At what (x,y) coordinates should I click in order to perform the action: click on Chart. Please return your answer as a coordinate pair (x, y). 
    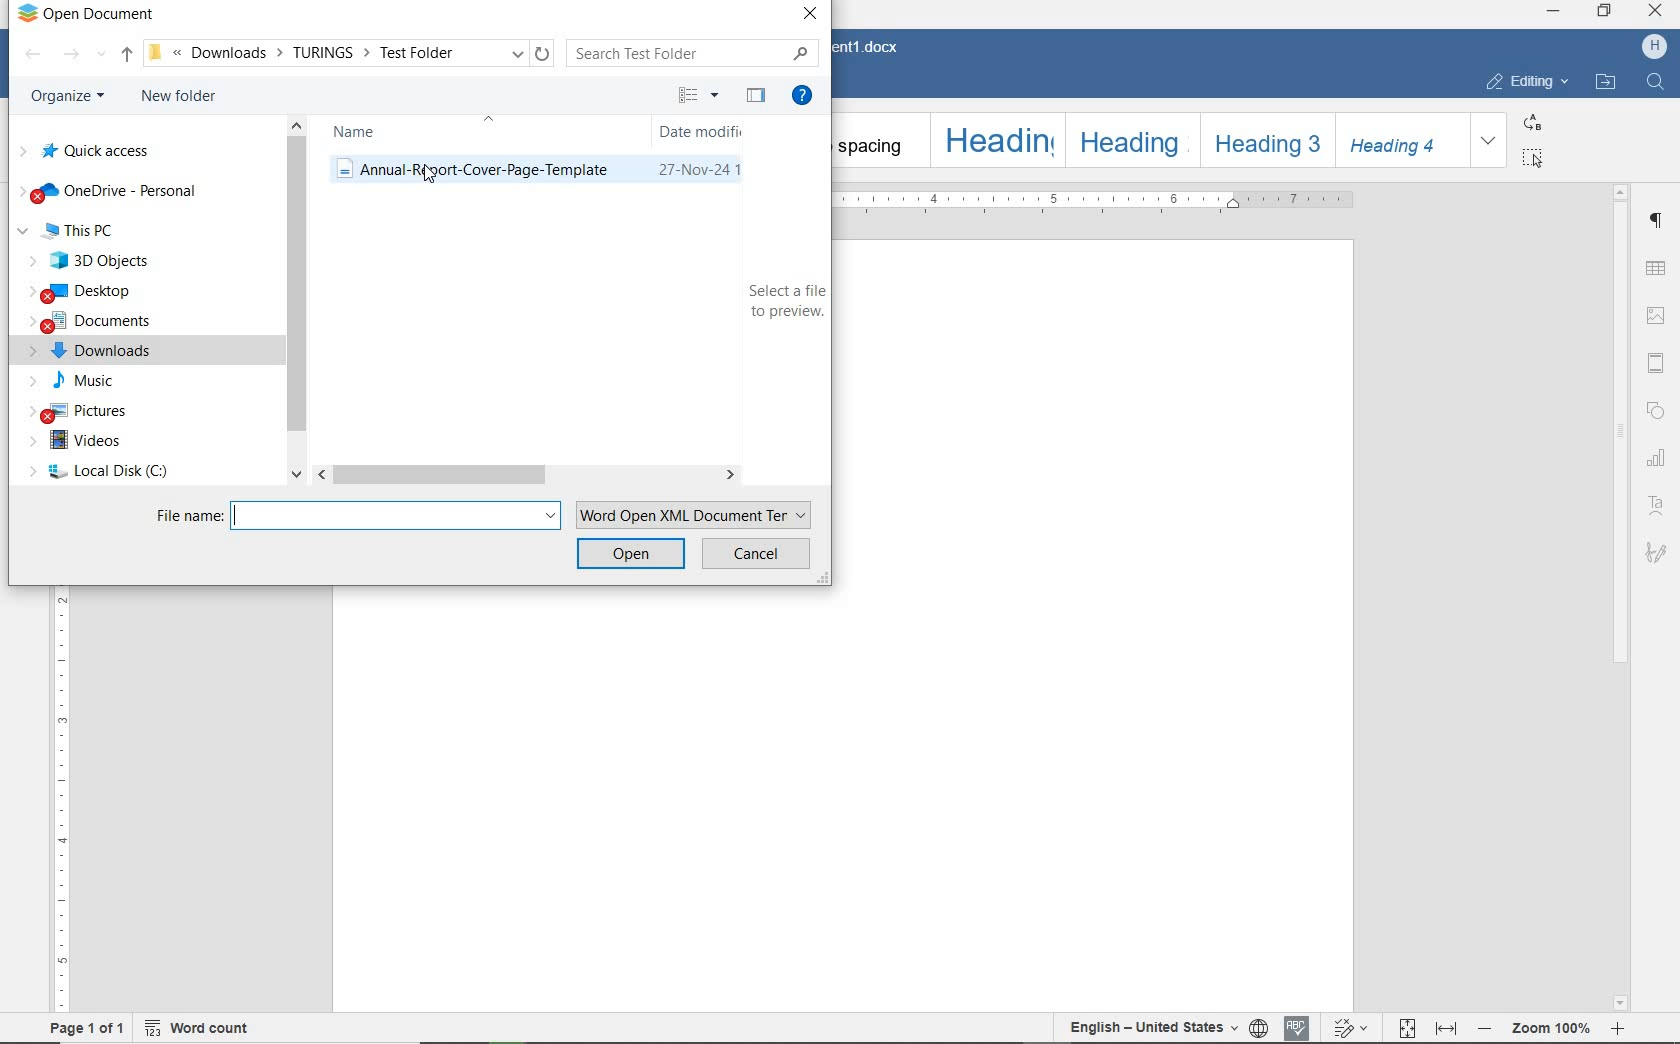
    Looking at the image, I should click on (1657, 459).